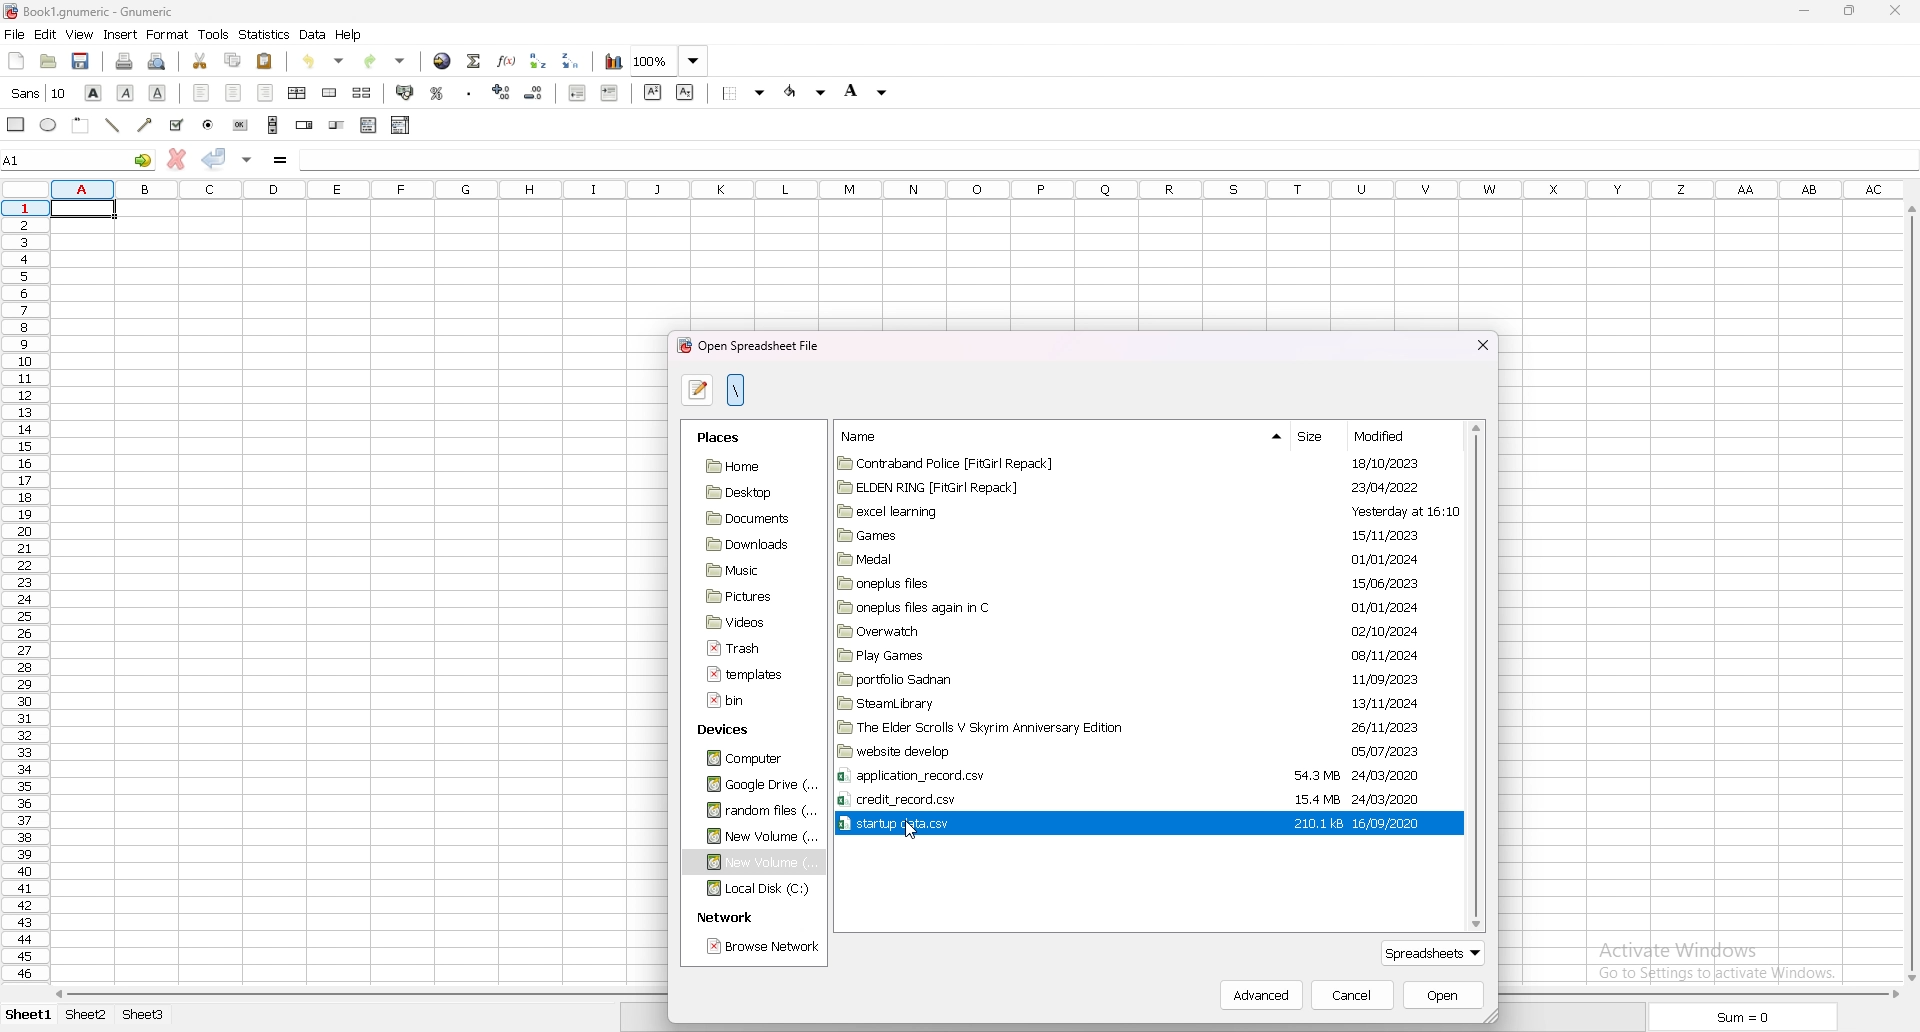 Image resolution: width=1920 pixels, height=1032 pixels. Describe the element at coordinates (669, 62) in the screenshot. I see `zoom` at that location.